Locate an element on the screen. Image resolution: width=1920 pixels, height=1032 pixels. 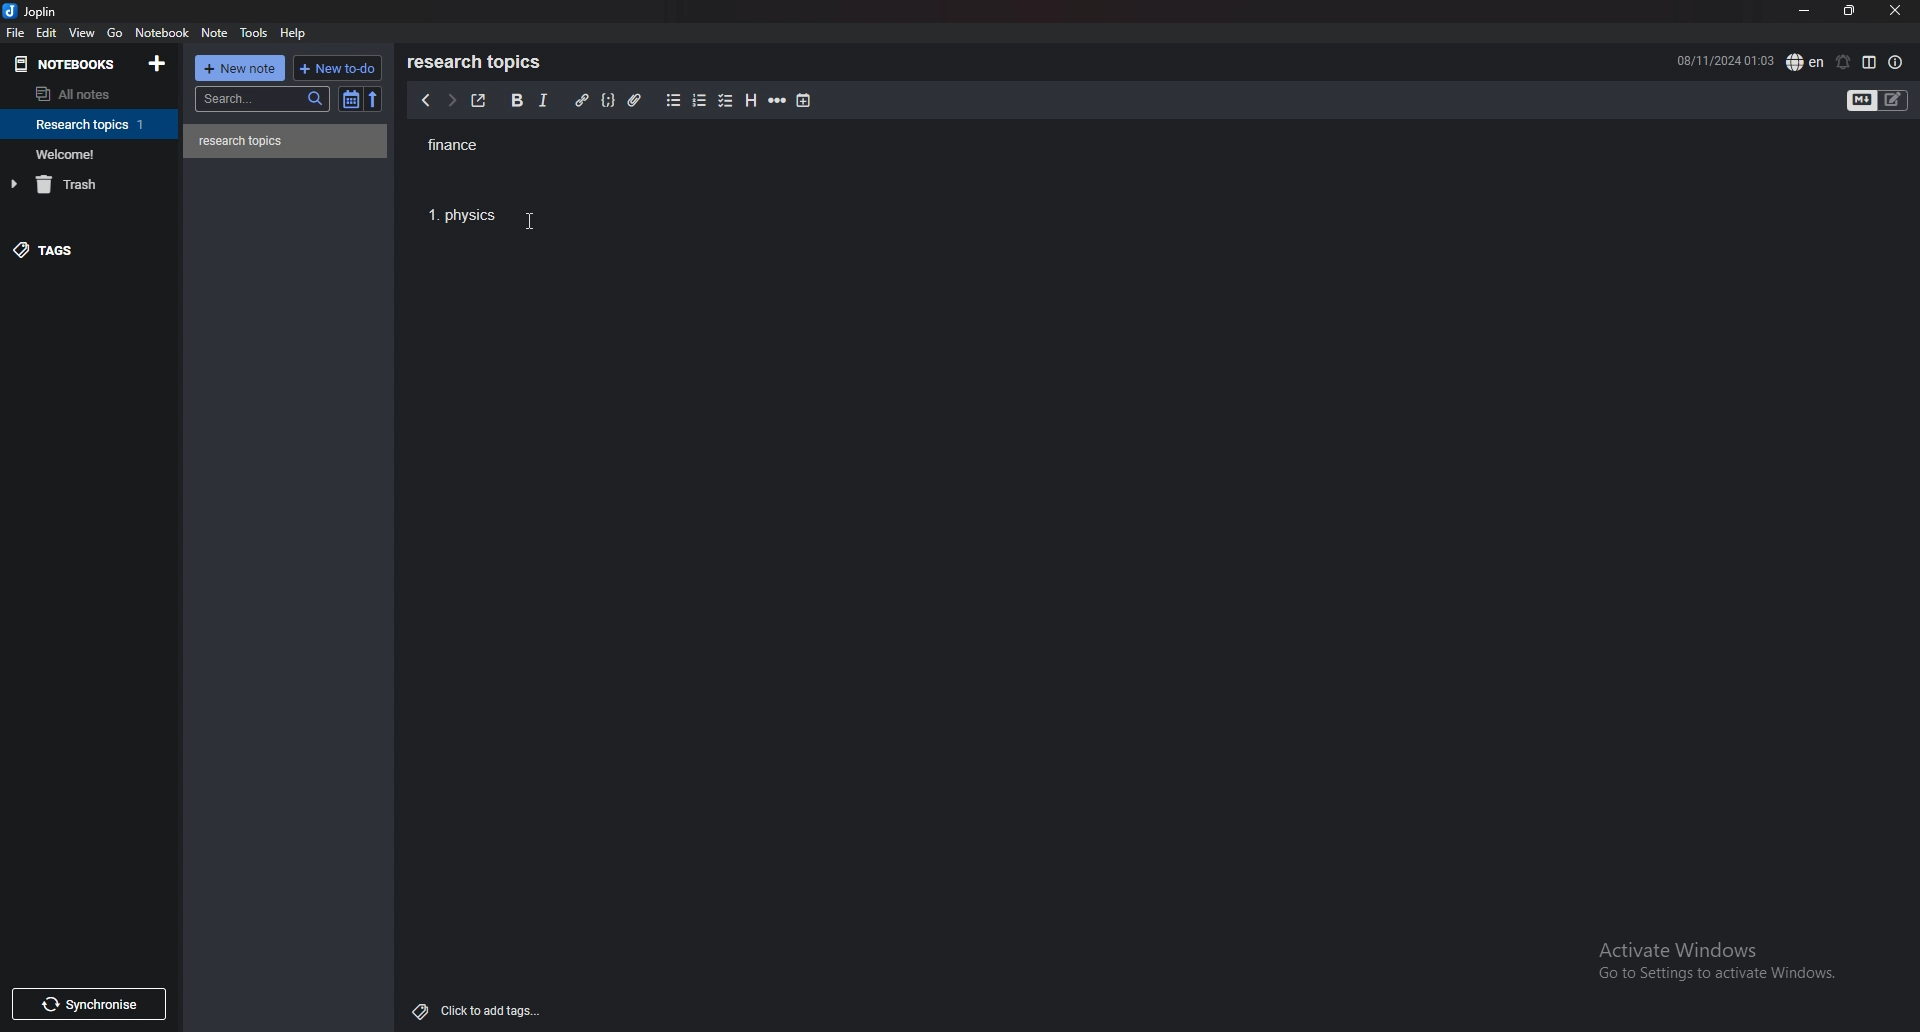
note is located at coordinates (286, 141).